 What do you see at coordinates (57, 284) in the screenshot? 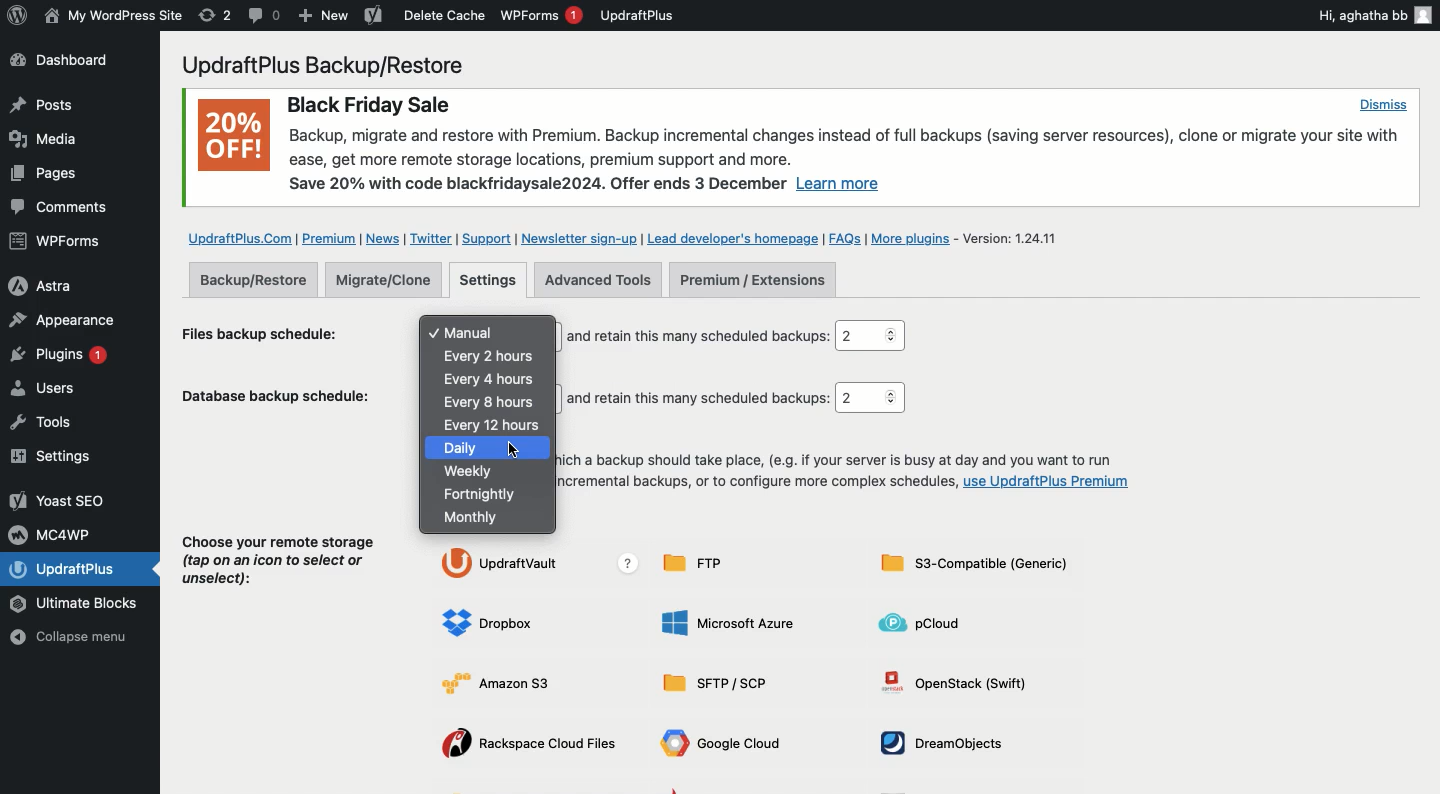
I see `Astra` at bounding box center [57, 284].